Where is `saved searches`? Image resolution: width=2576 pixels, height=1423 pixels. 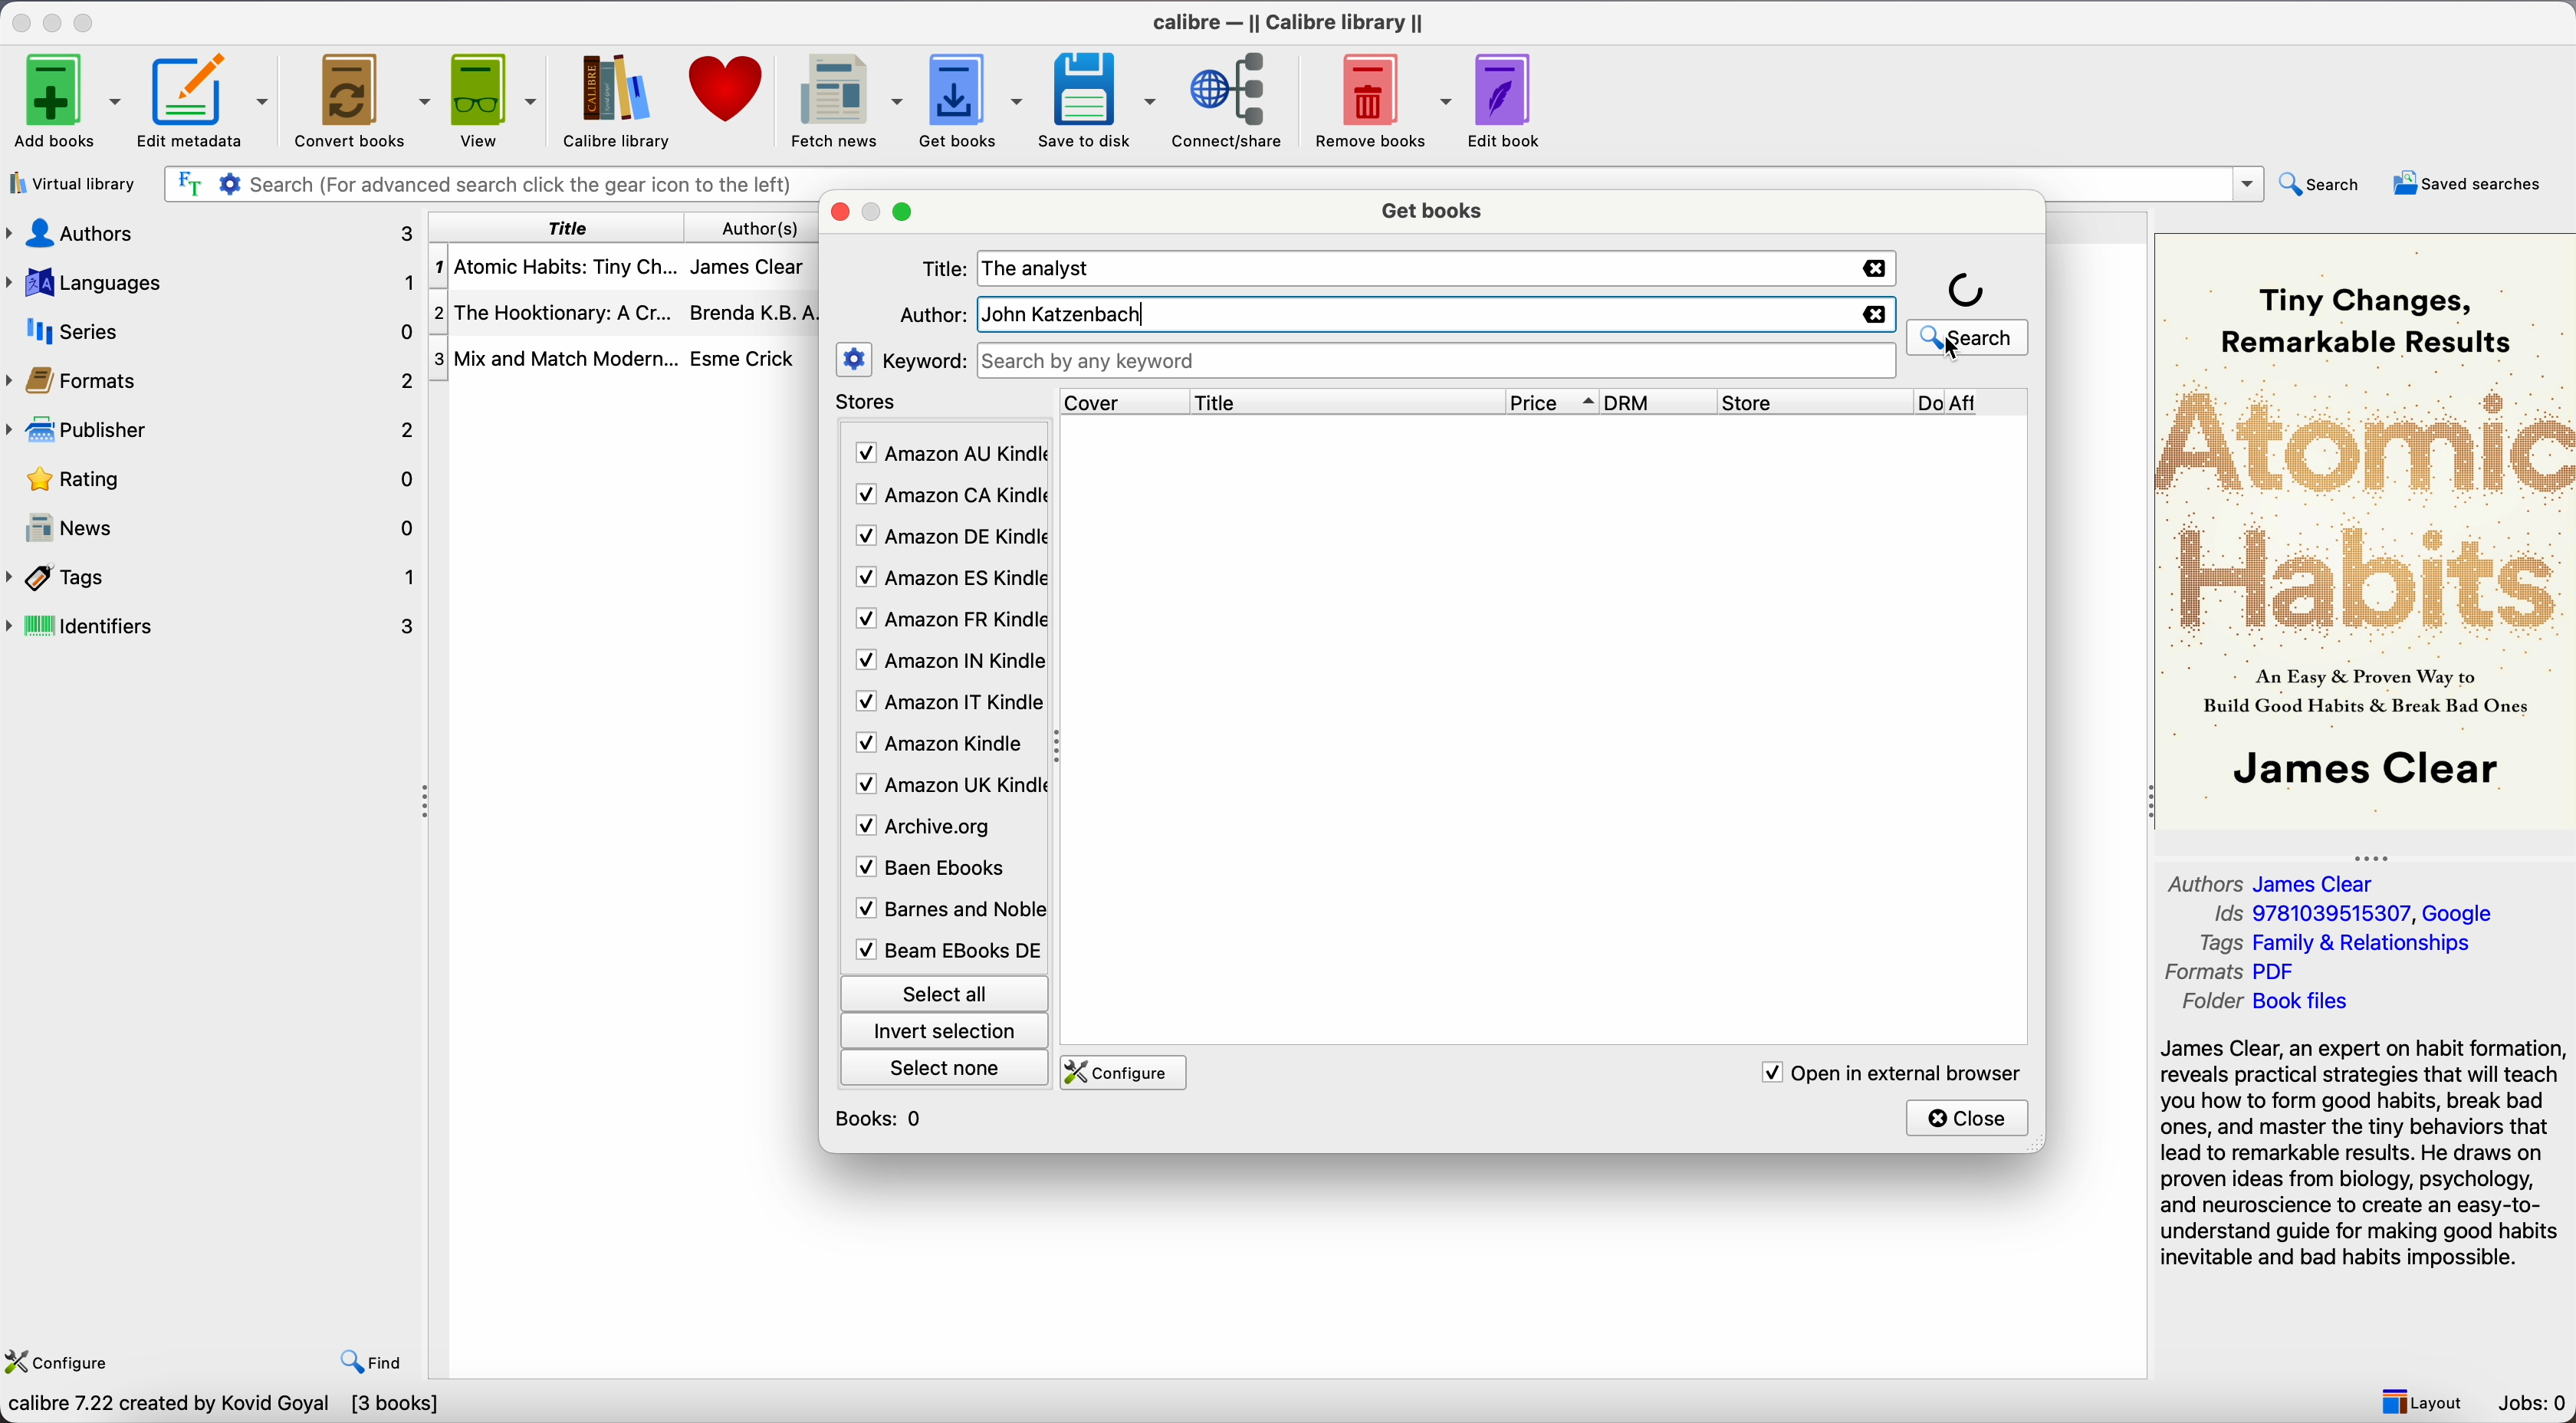
saved searches is located at coordinates (2468, 181).